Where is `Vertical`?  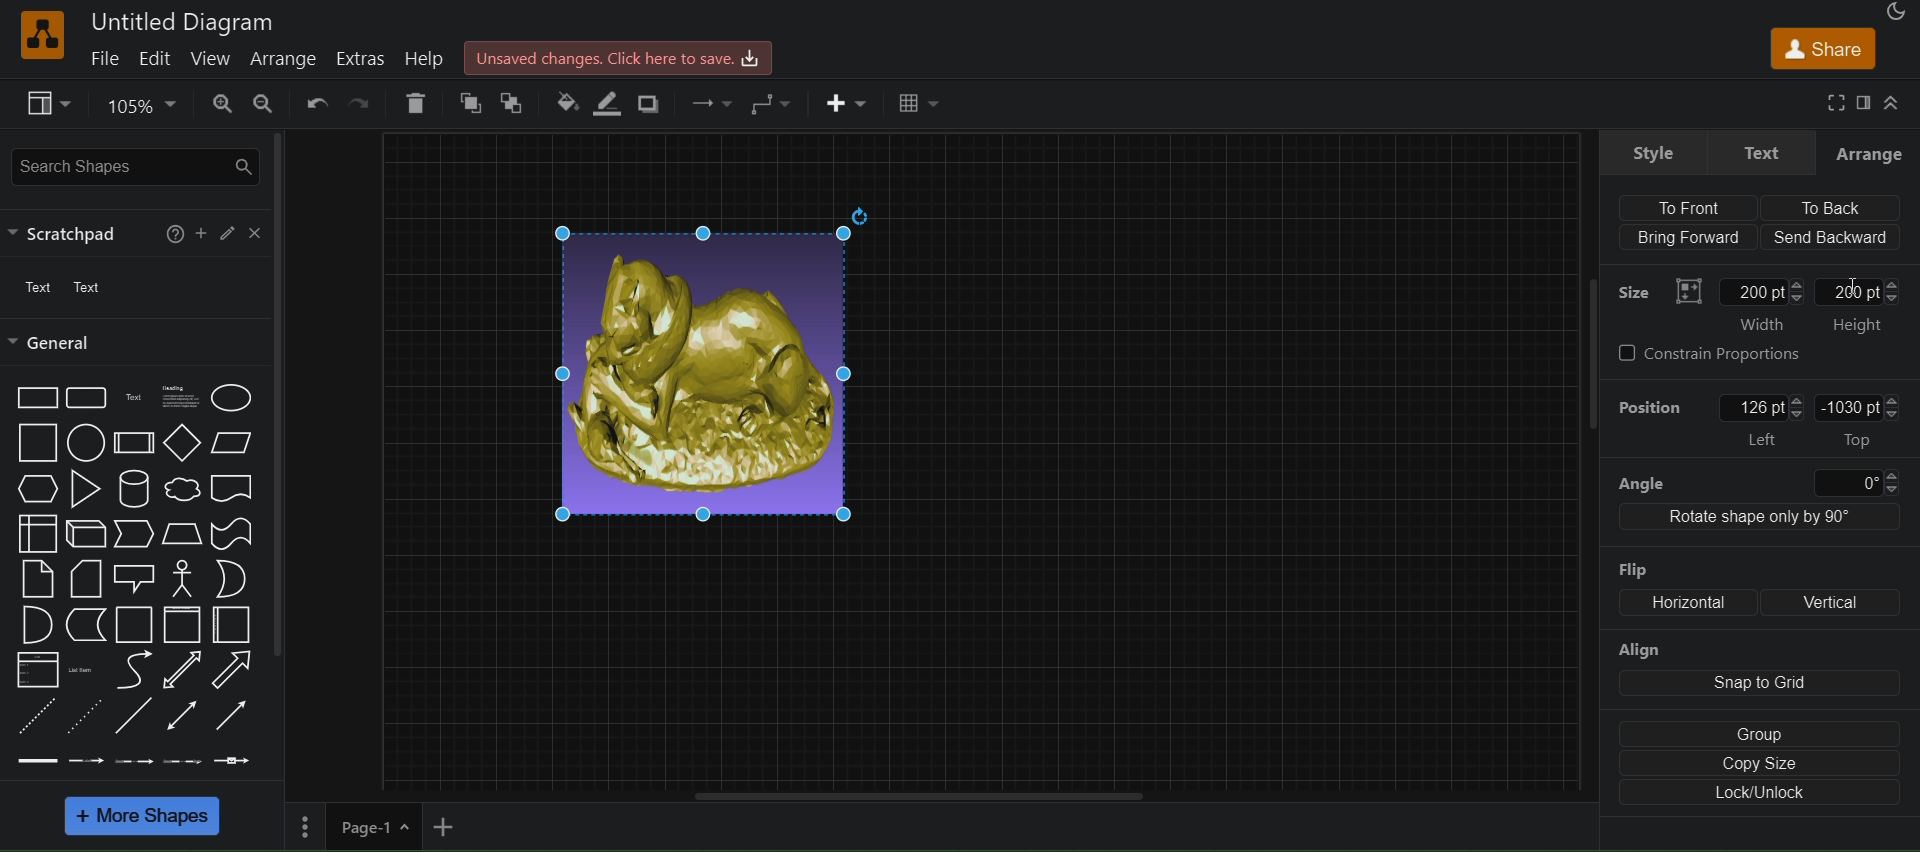
Vertical is located at coordinates (1838, 600).